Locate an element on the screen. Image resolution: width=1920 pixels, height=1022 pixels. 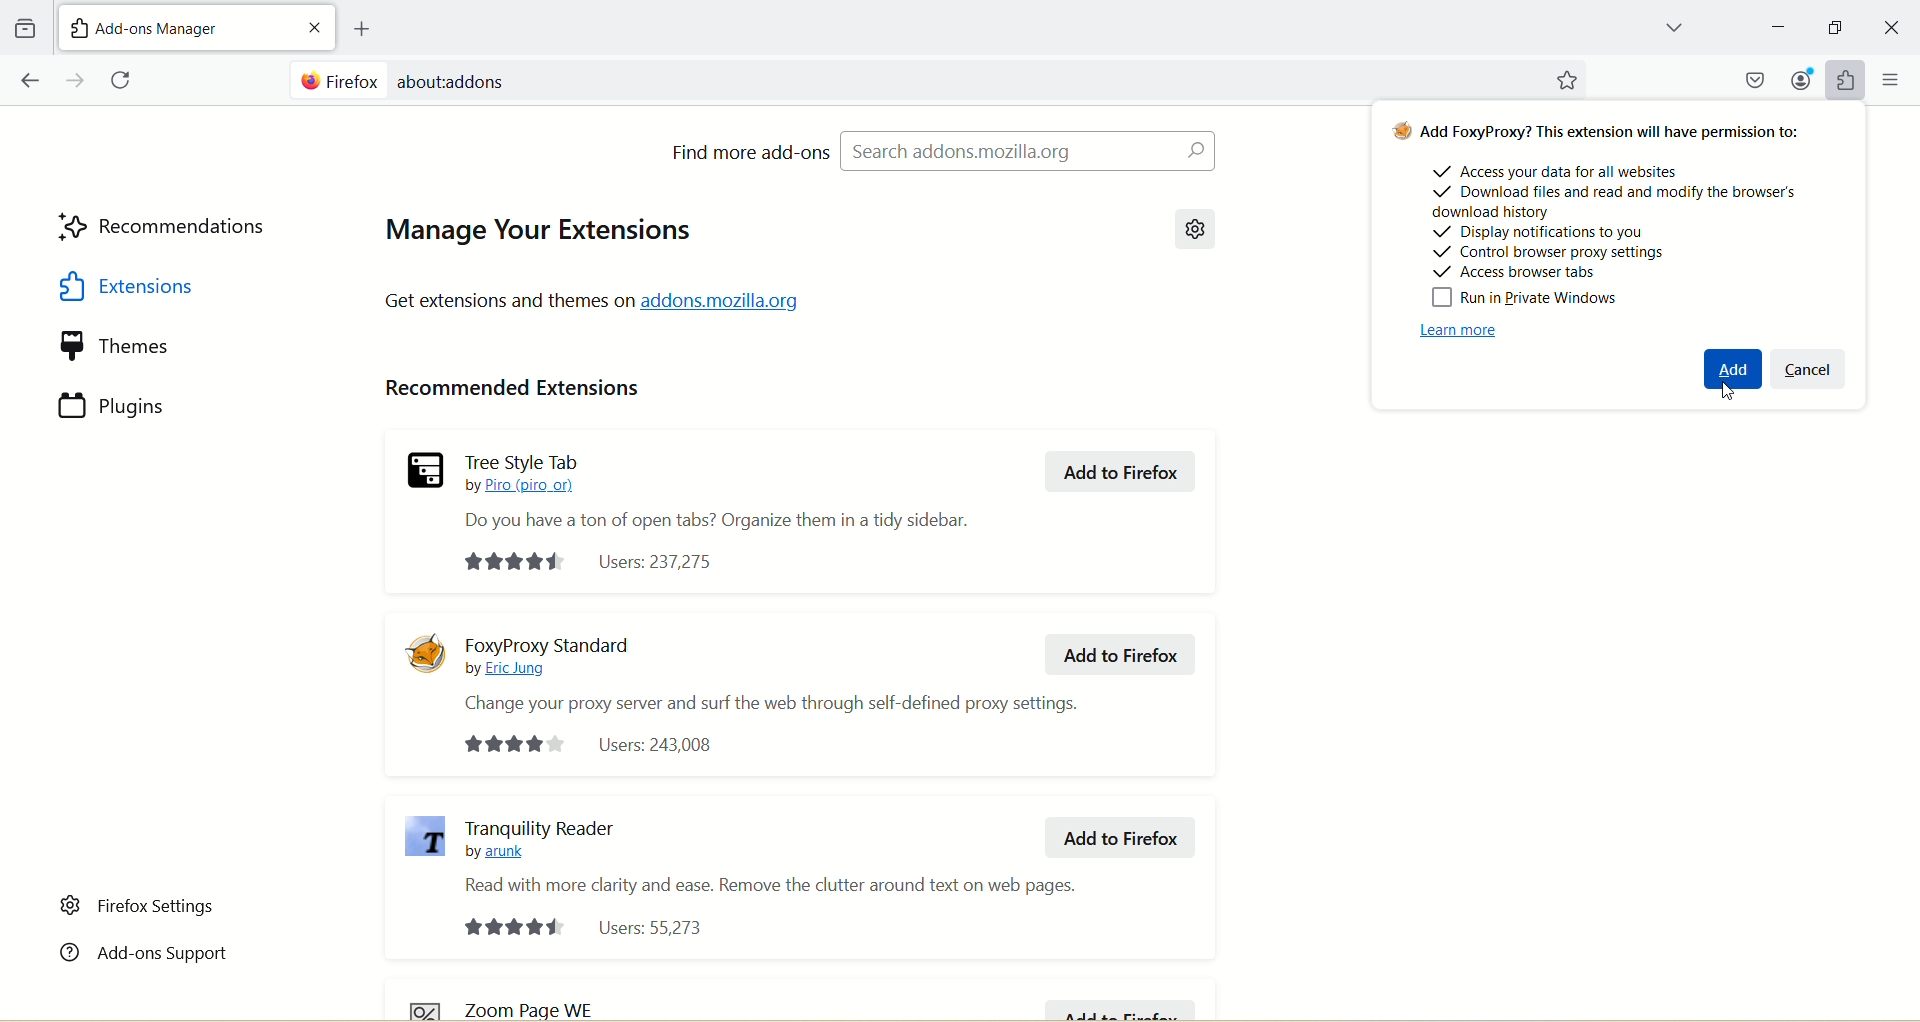
Tranquility Reader Icon is located at coordinates (425, 838).